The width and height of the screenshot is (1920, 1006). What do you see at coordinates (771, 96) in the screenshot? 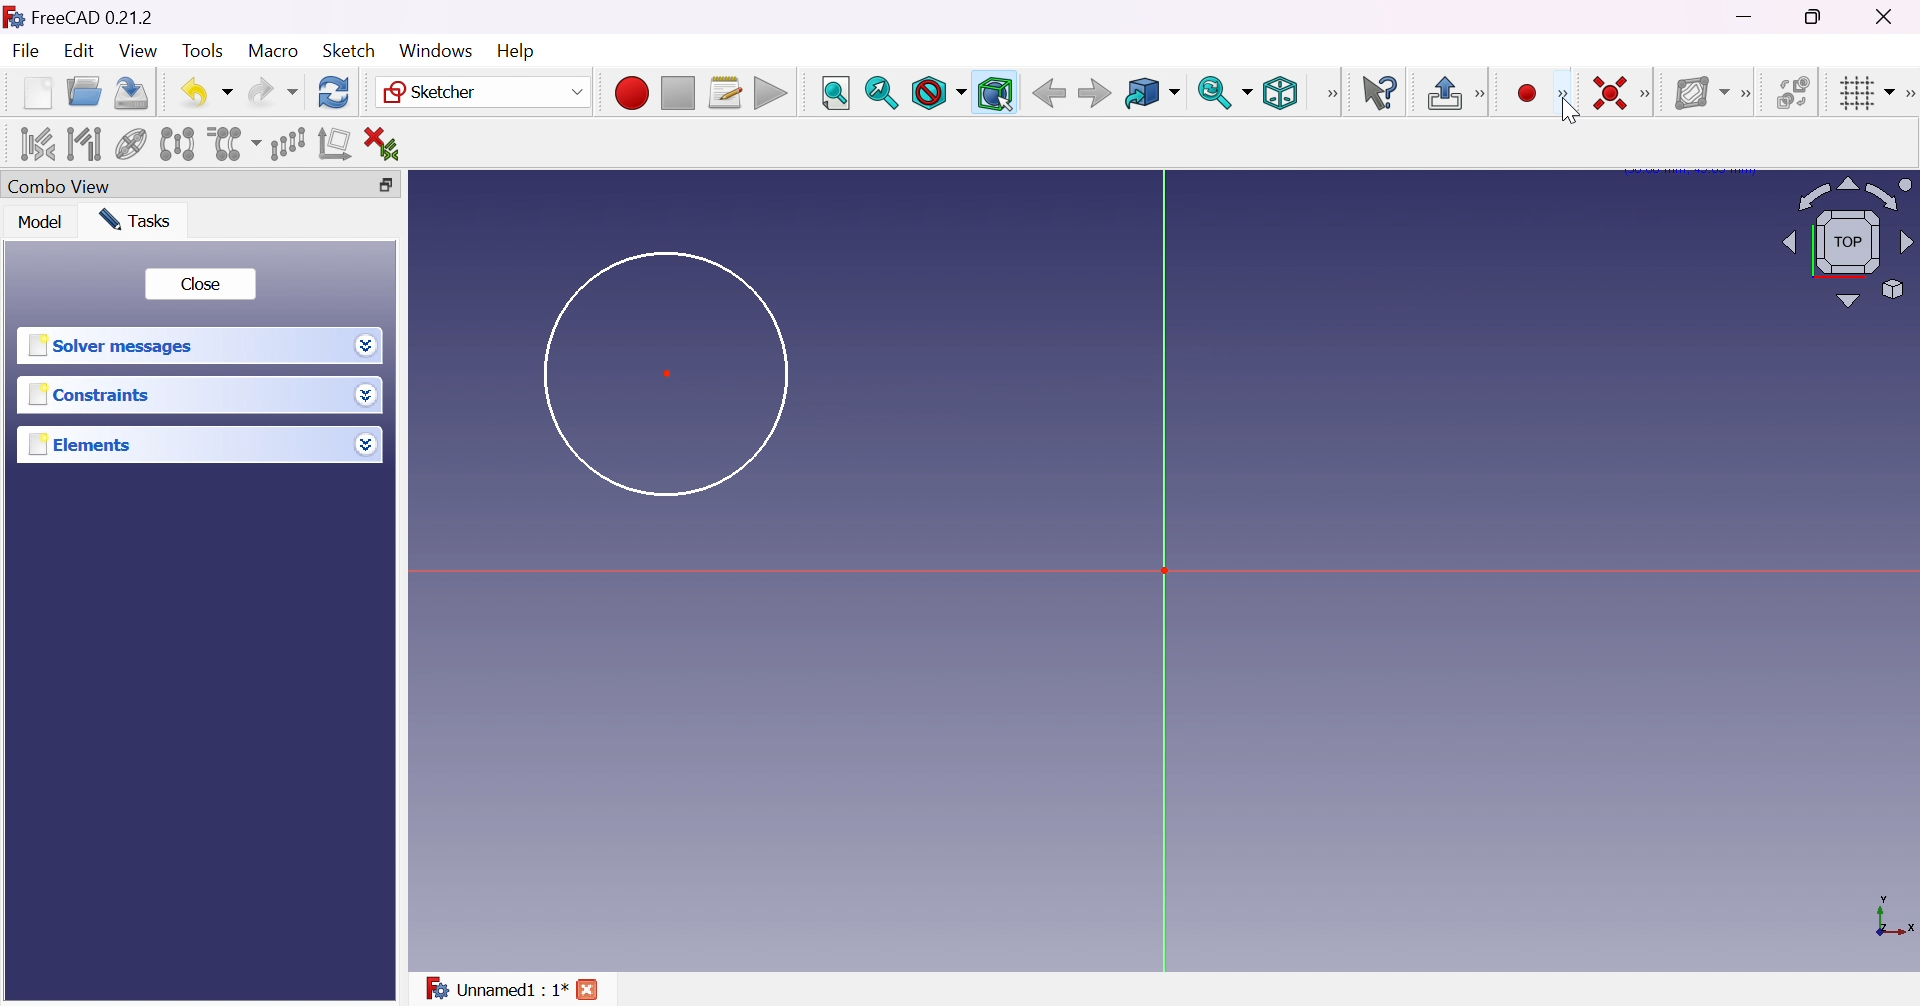
I see `Execute macro` at bounding box center [771, 96].